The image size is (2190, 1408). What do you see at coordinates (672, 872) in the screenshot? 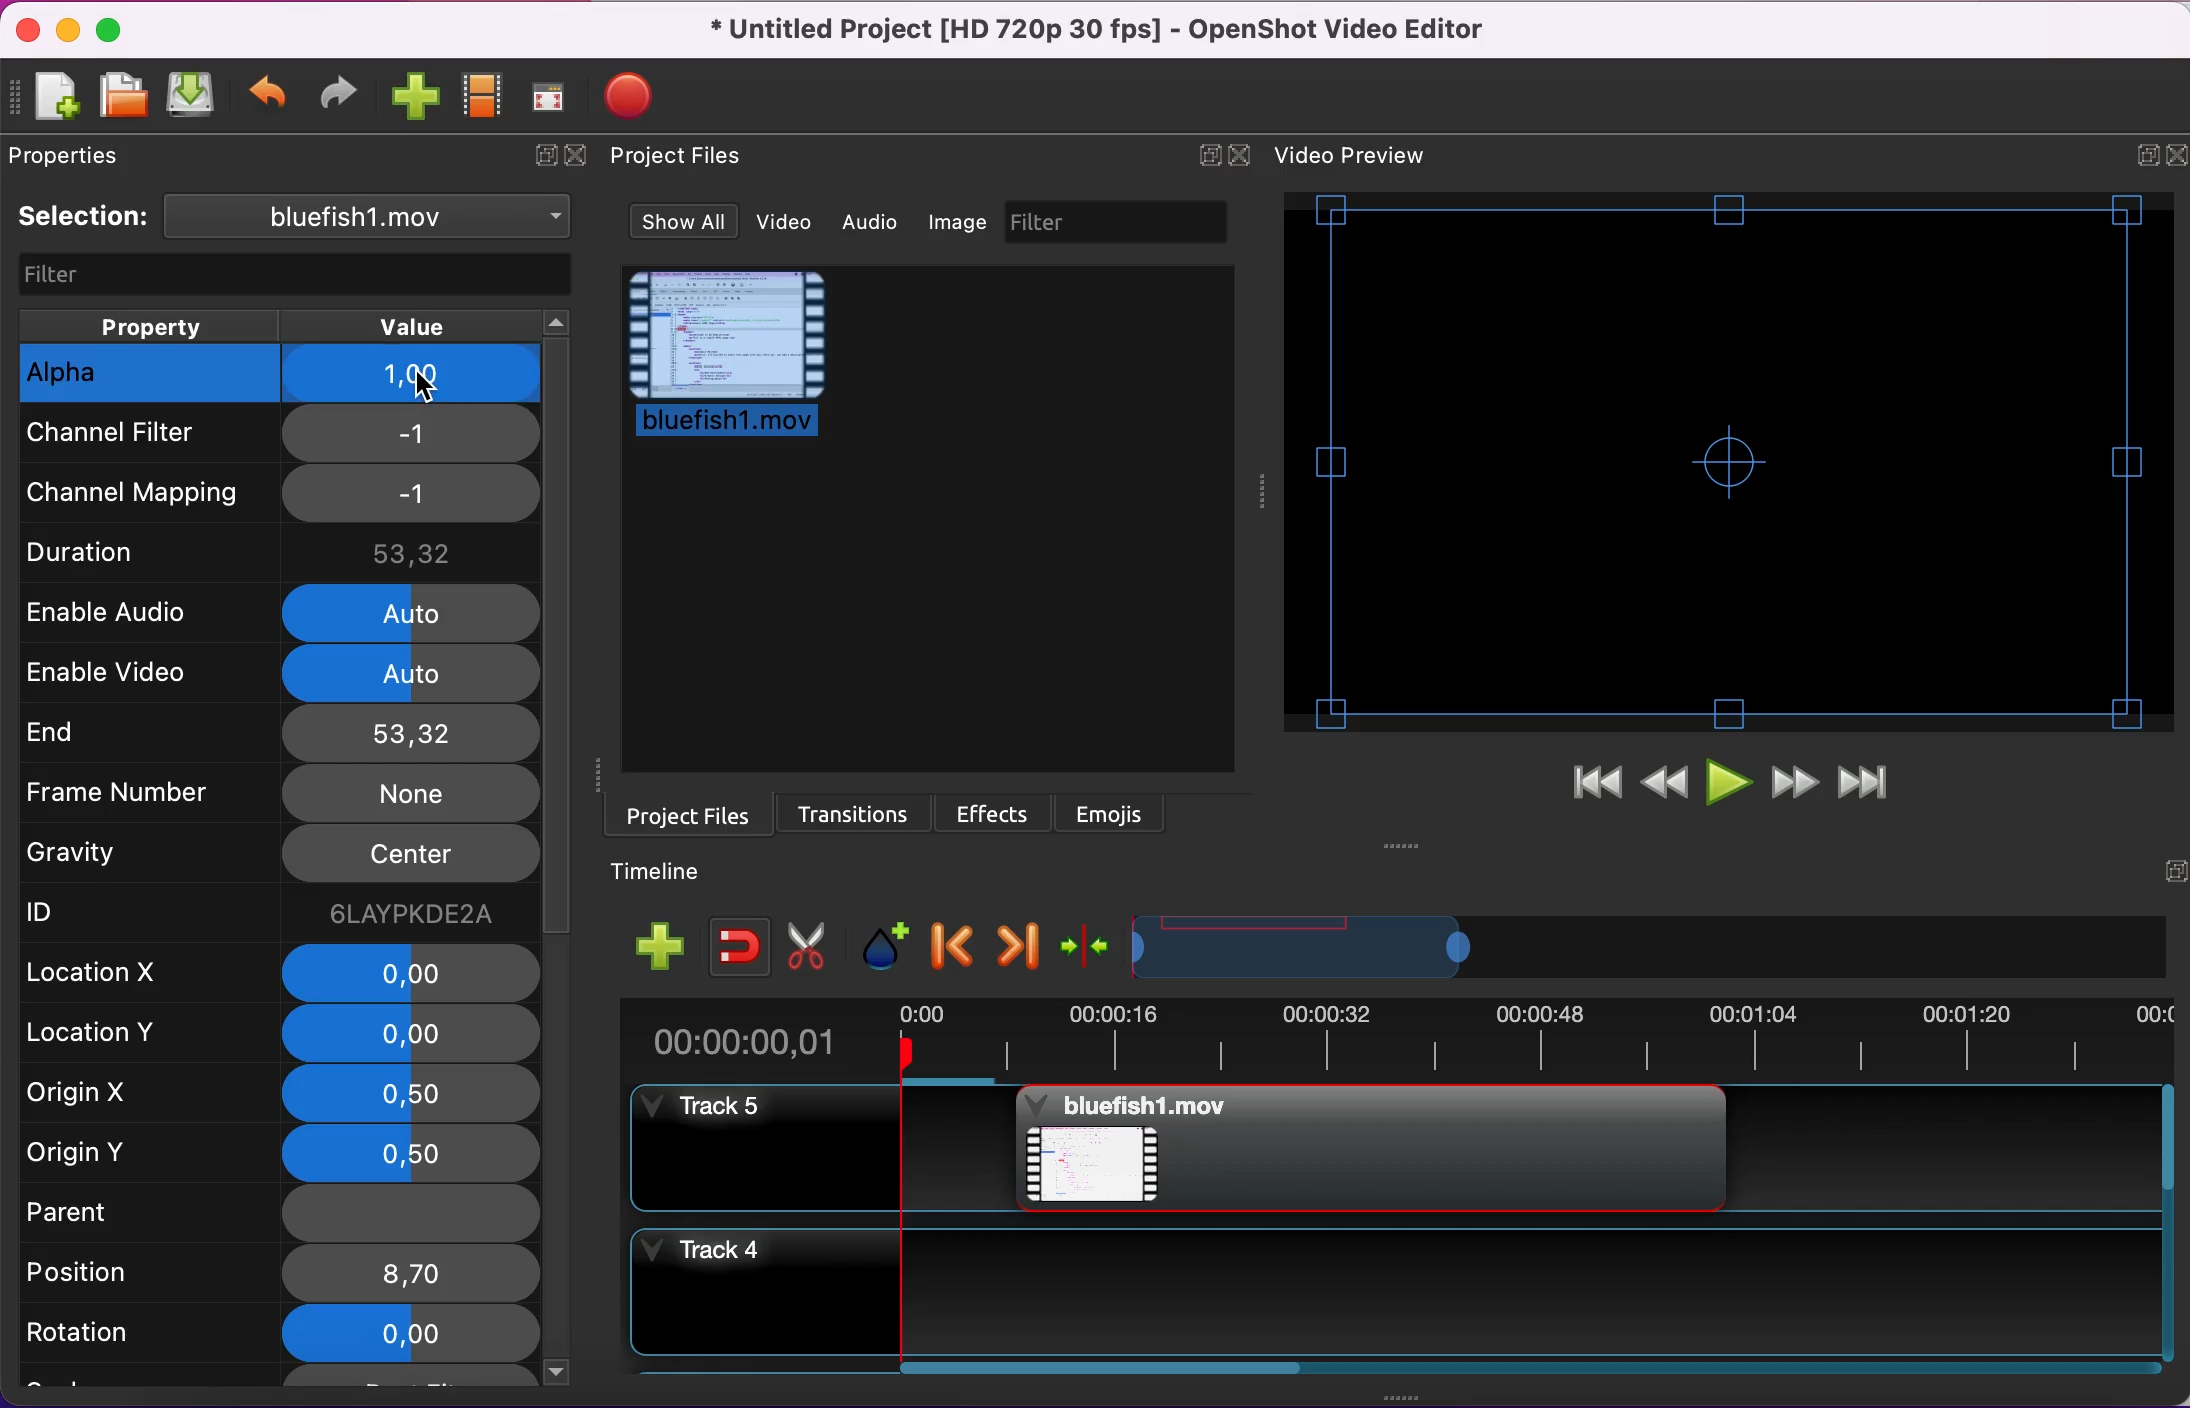
I see `timeline` at bounding box center [672, 872].